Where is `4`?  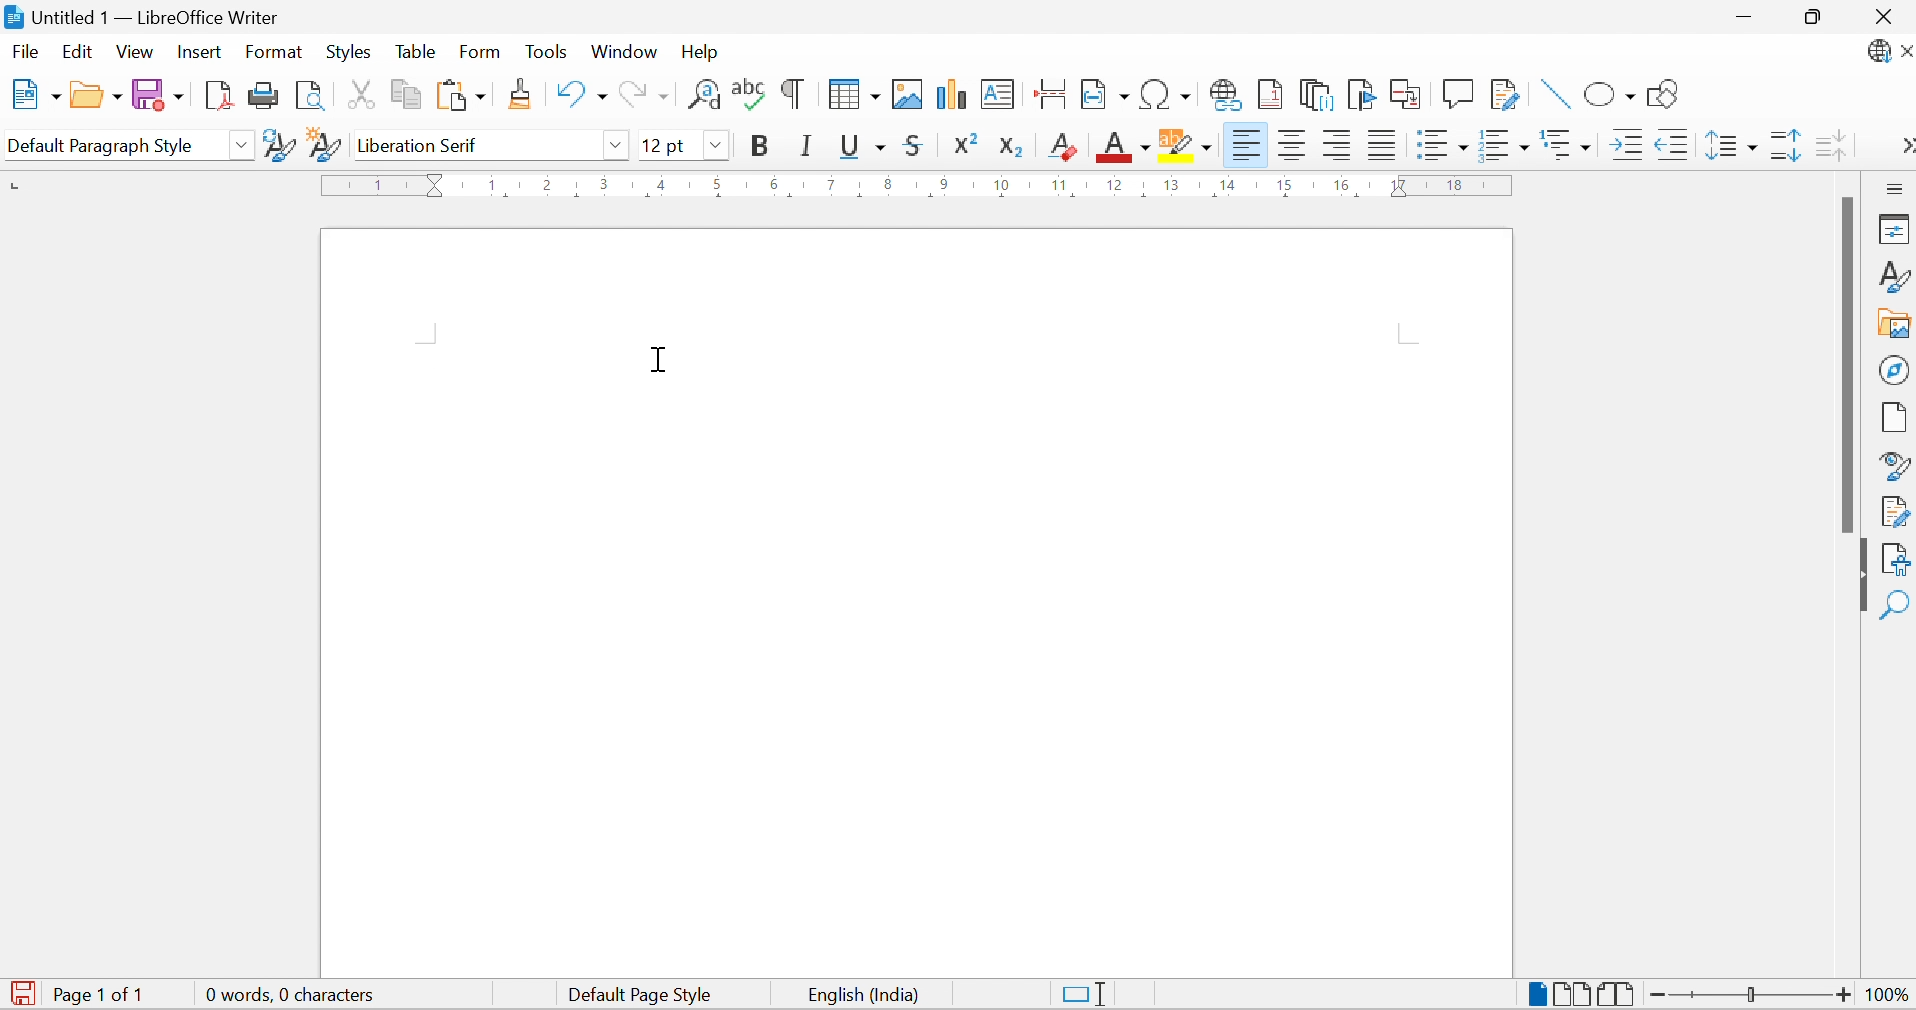
4 is located at coordinates (663, 184).